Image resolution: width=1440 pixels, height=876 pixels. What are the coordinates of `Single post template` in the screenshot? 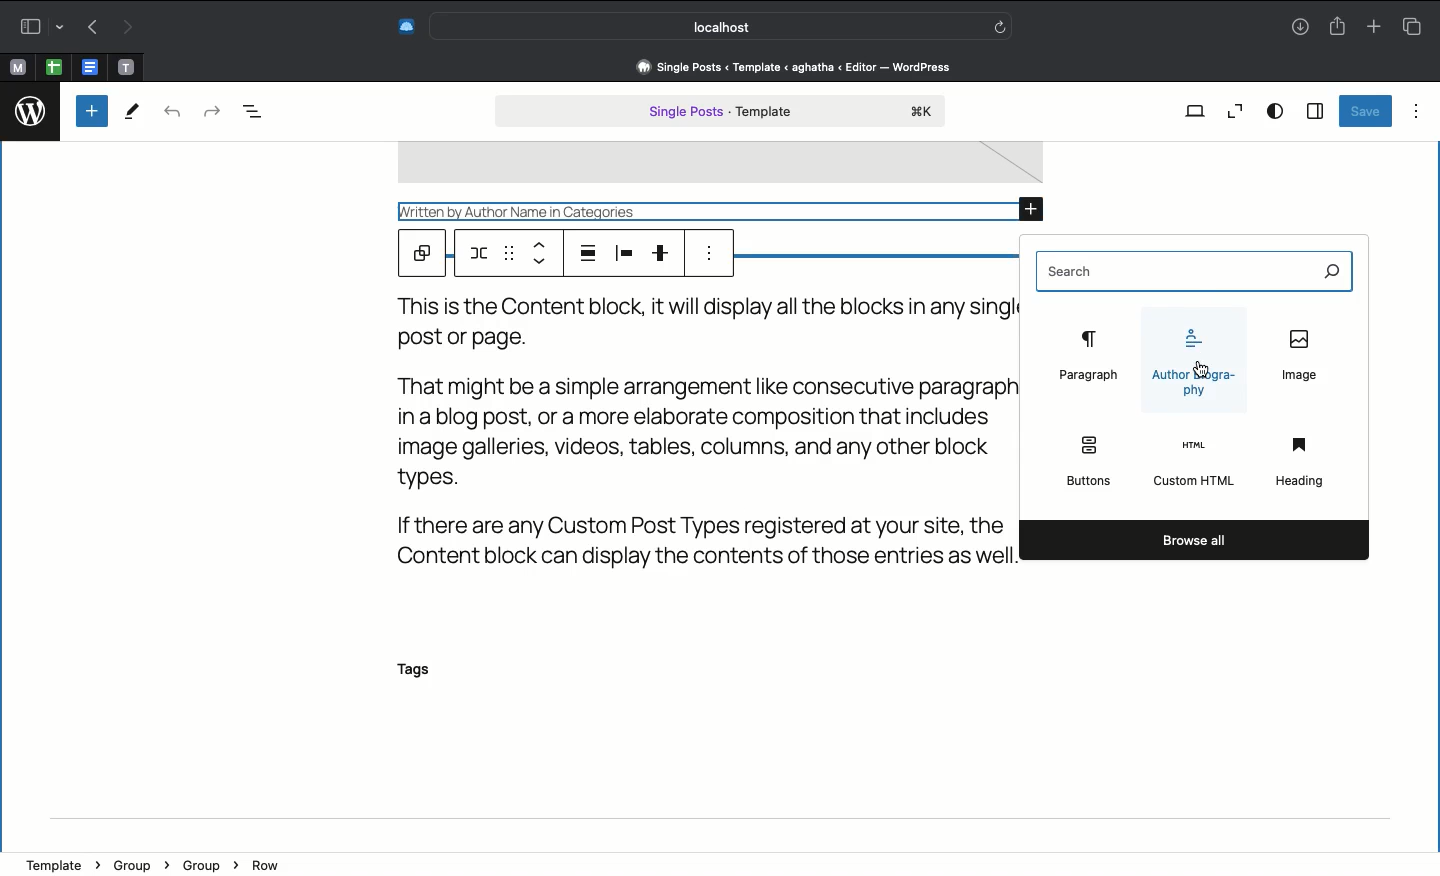 It's located at (720, 113).